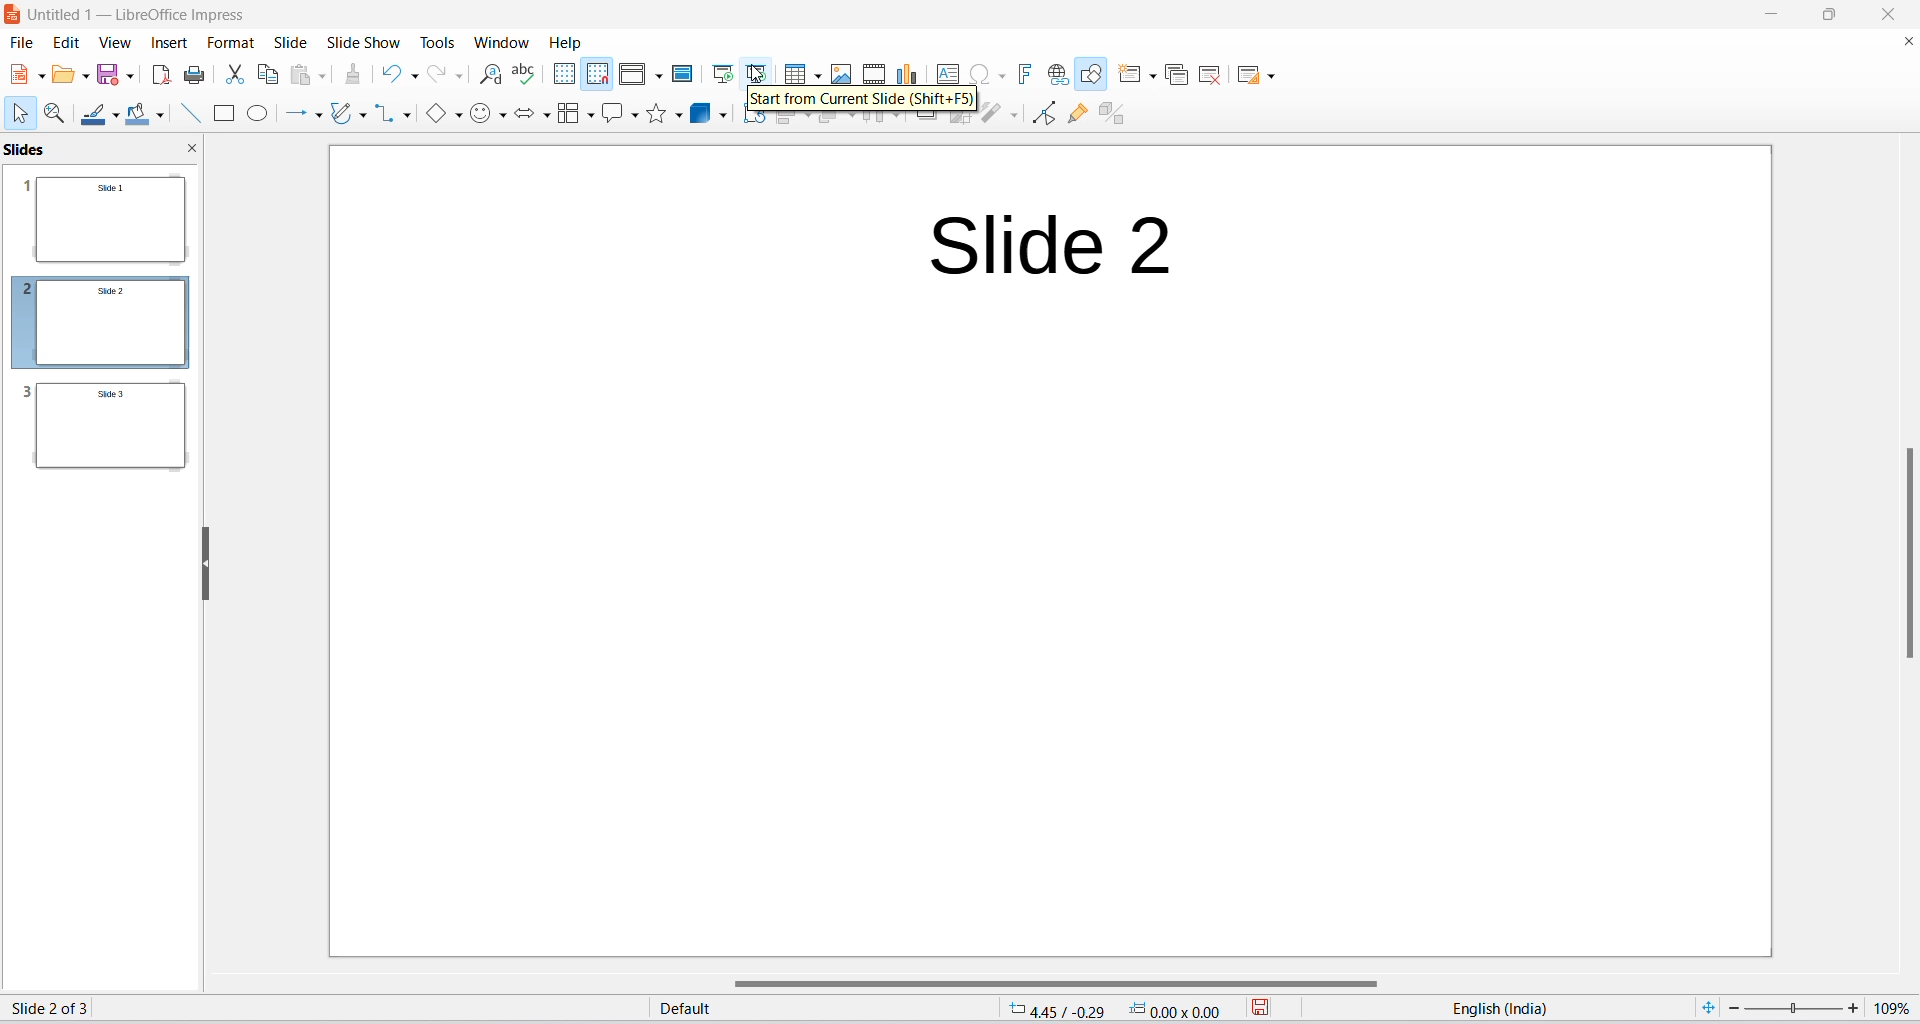 The height and width of the screenshot is (1024, 1920). What do you see at coordinates (1480, 1009) in the screenshot?
I see `text languages` at bounding box center [1480, 1009].